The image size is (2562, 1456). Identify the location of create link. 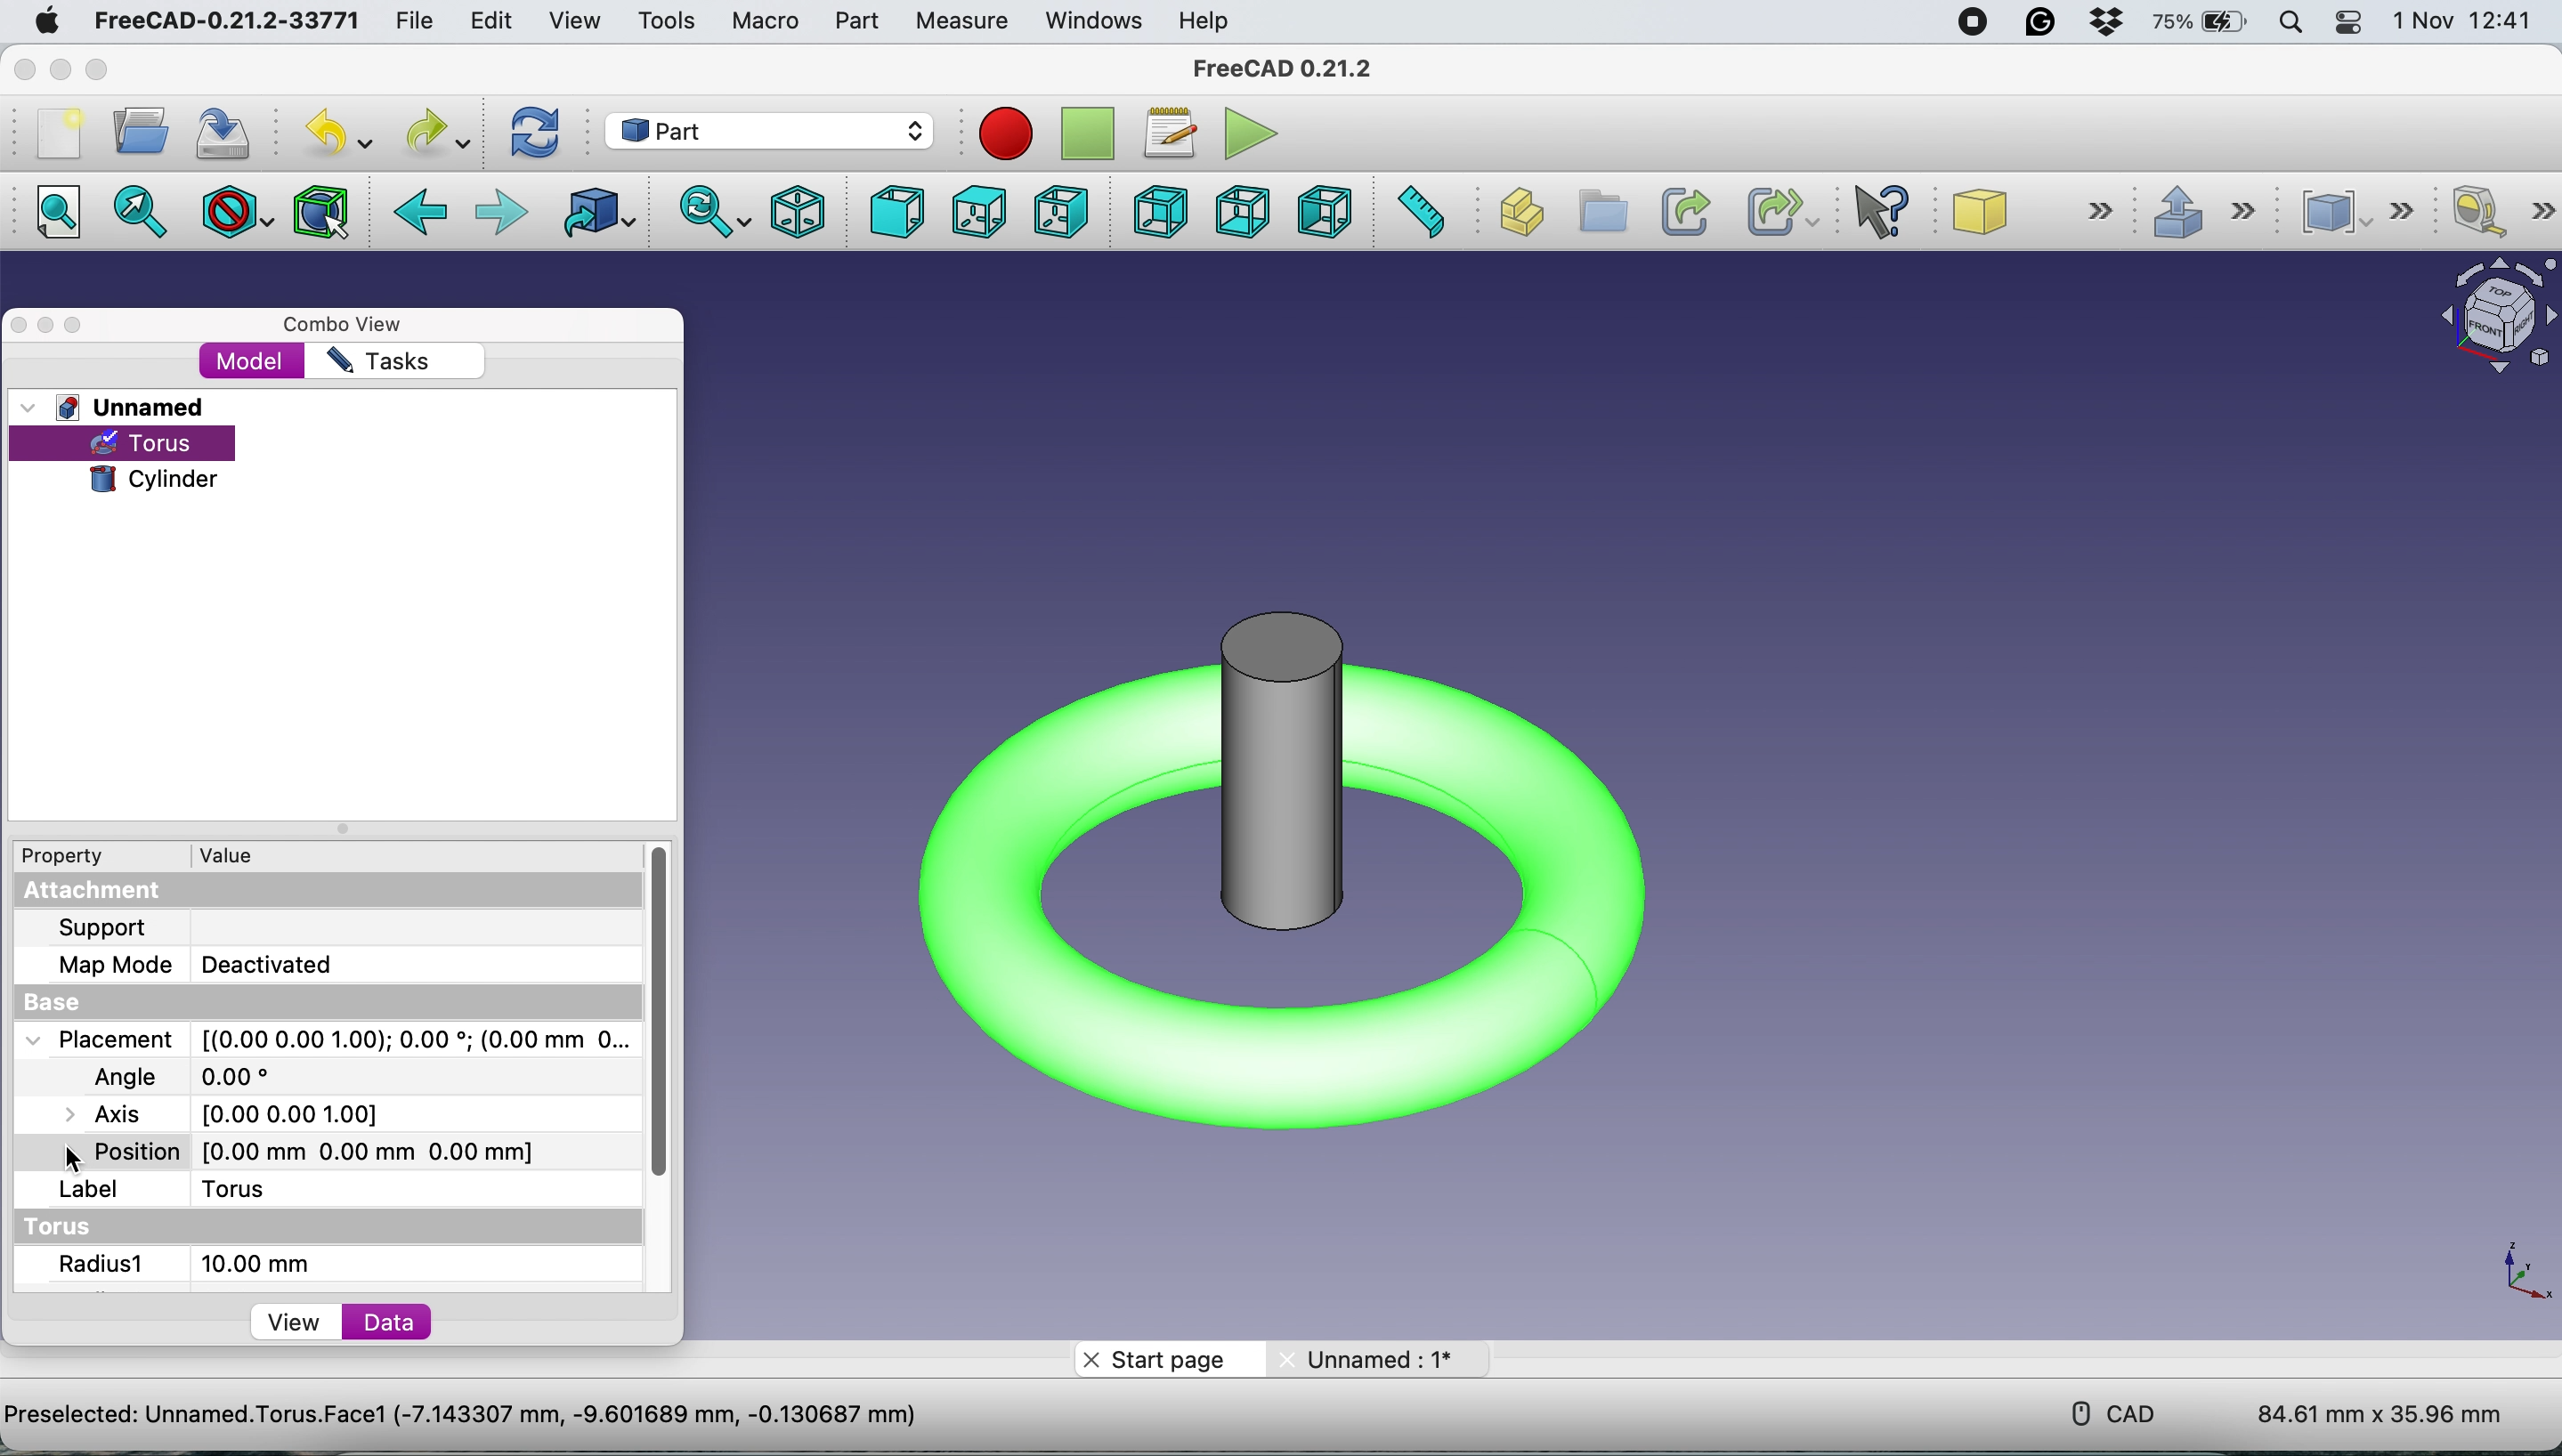
(1683, 210).